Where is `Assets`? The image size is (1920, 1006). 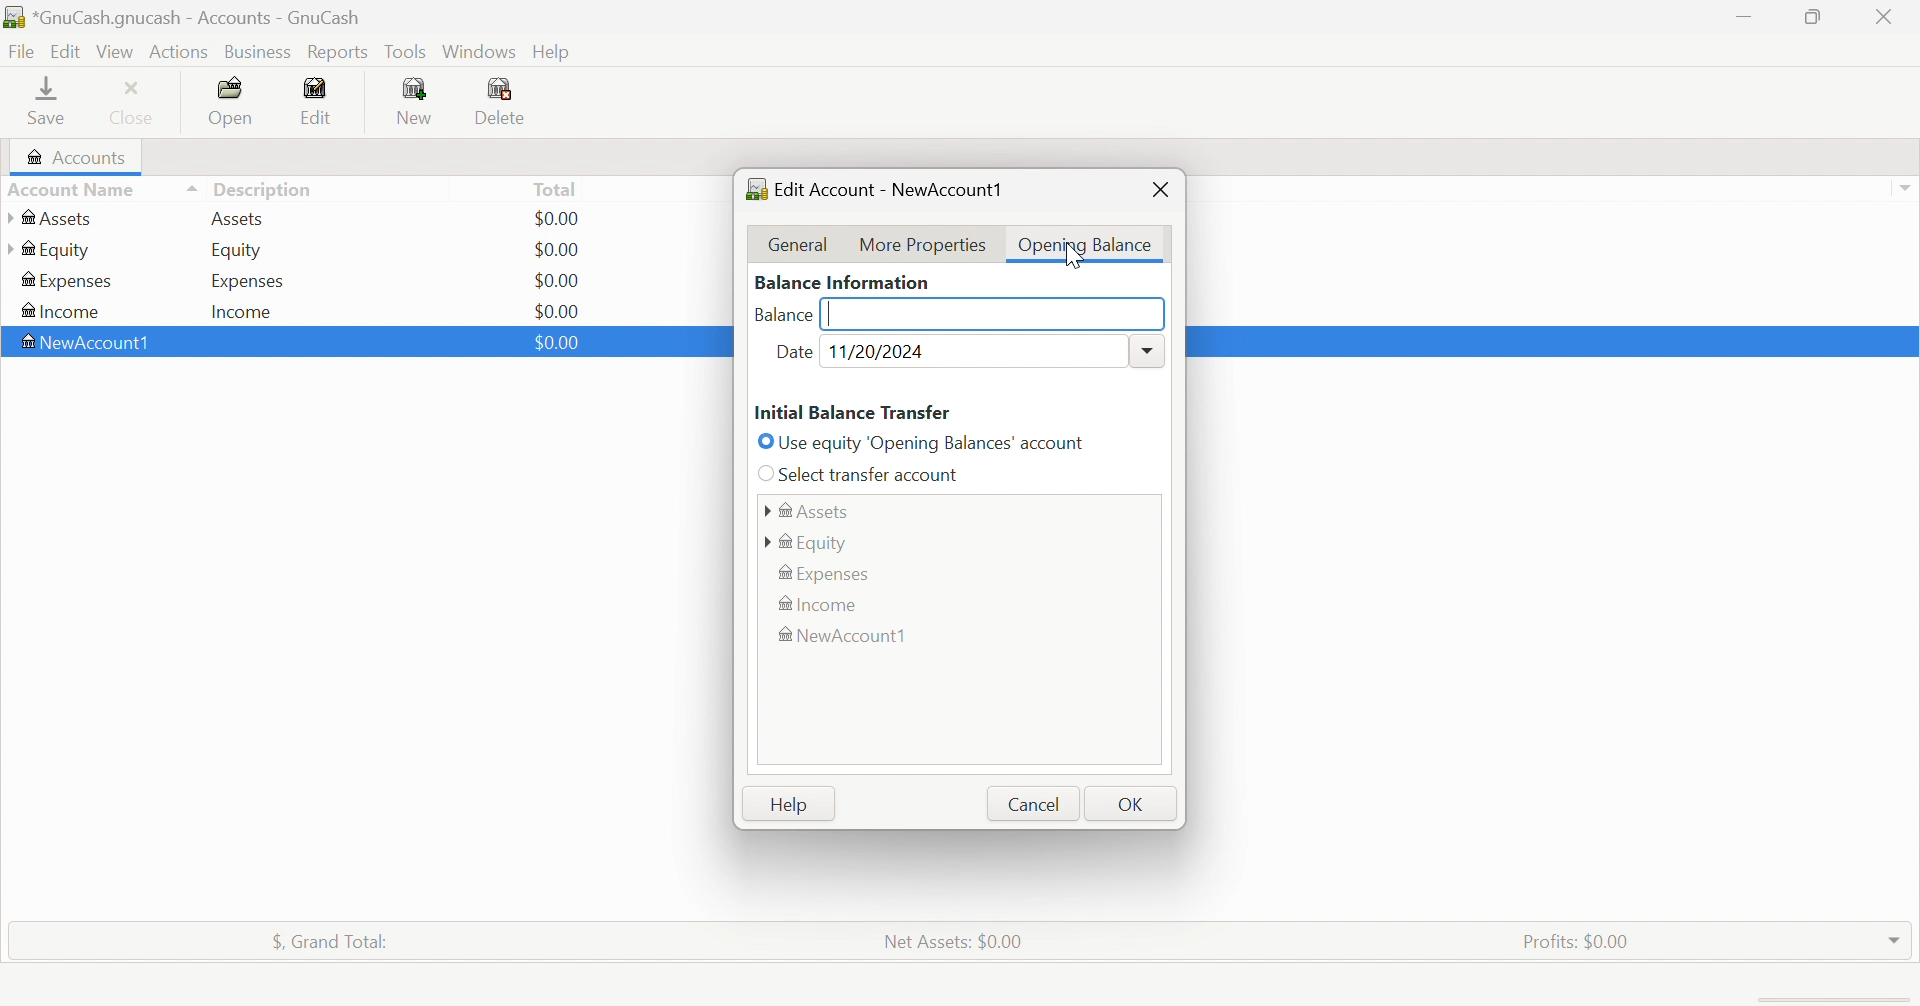
Assets is located at coordinates (808, 508).